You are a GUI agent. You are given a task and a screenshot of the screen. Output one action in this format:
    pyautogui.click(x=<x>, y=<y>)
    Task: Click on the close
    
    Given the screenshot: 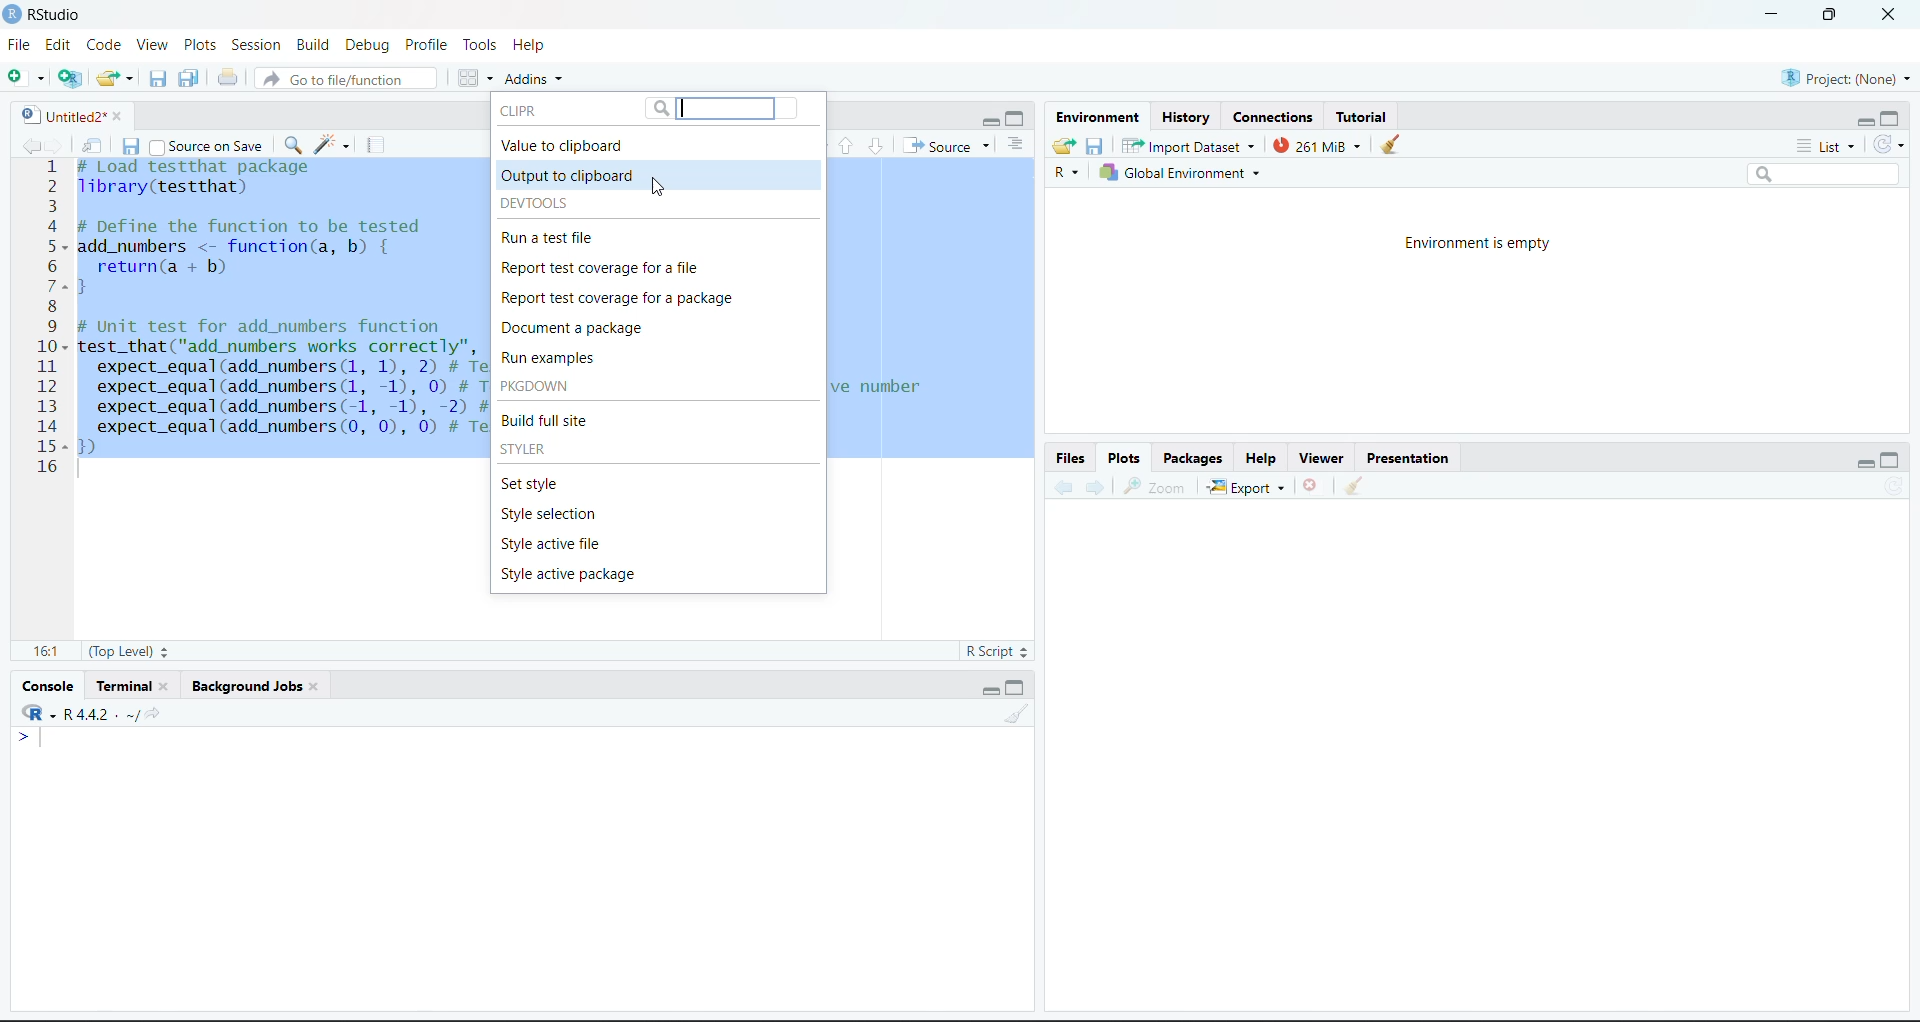 What is the action you would take?
    pyautogui.click(x=121, y=116)
    